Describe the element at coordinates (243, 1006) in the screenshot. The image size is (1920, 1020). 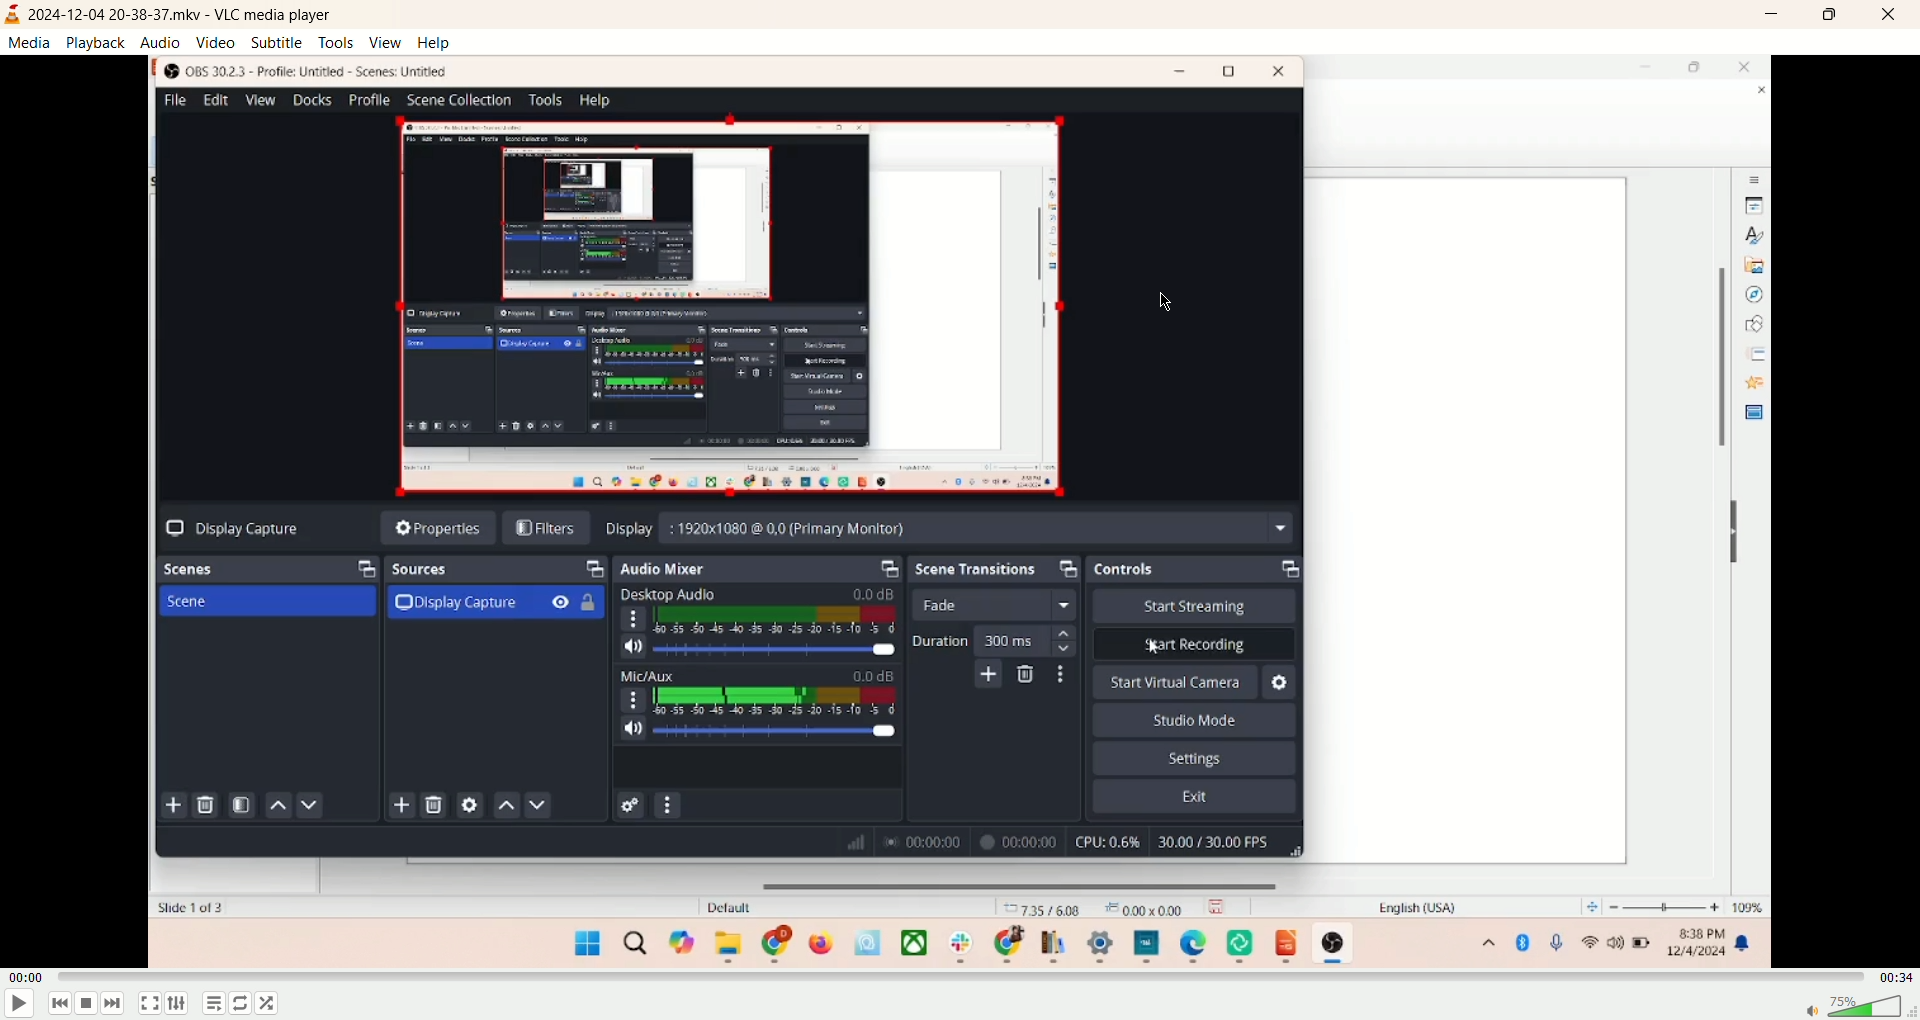
I see `loop` at that location.